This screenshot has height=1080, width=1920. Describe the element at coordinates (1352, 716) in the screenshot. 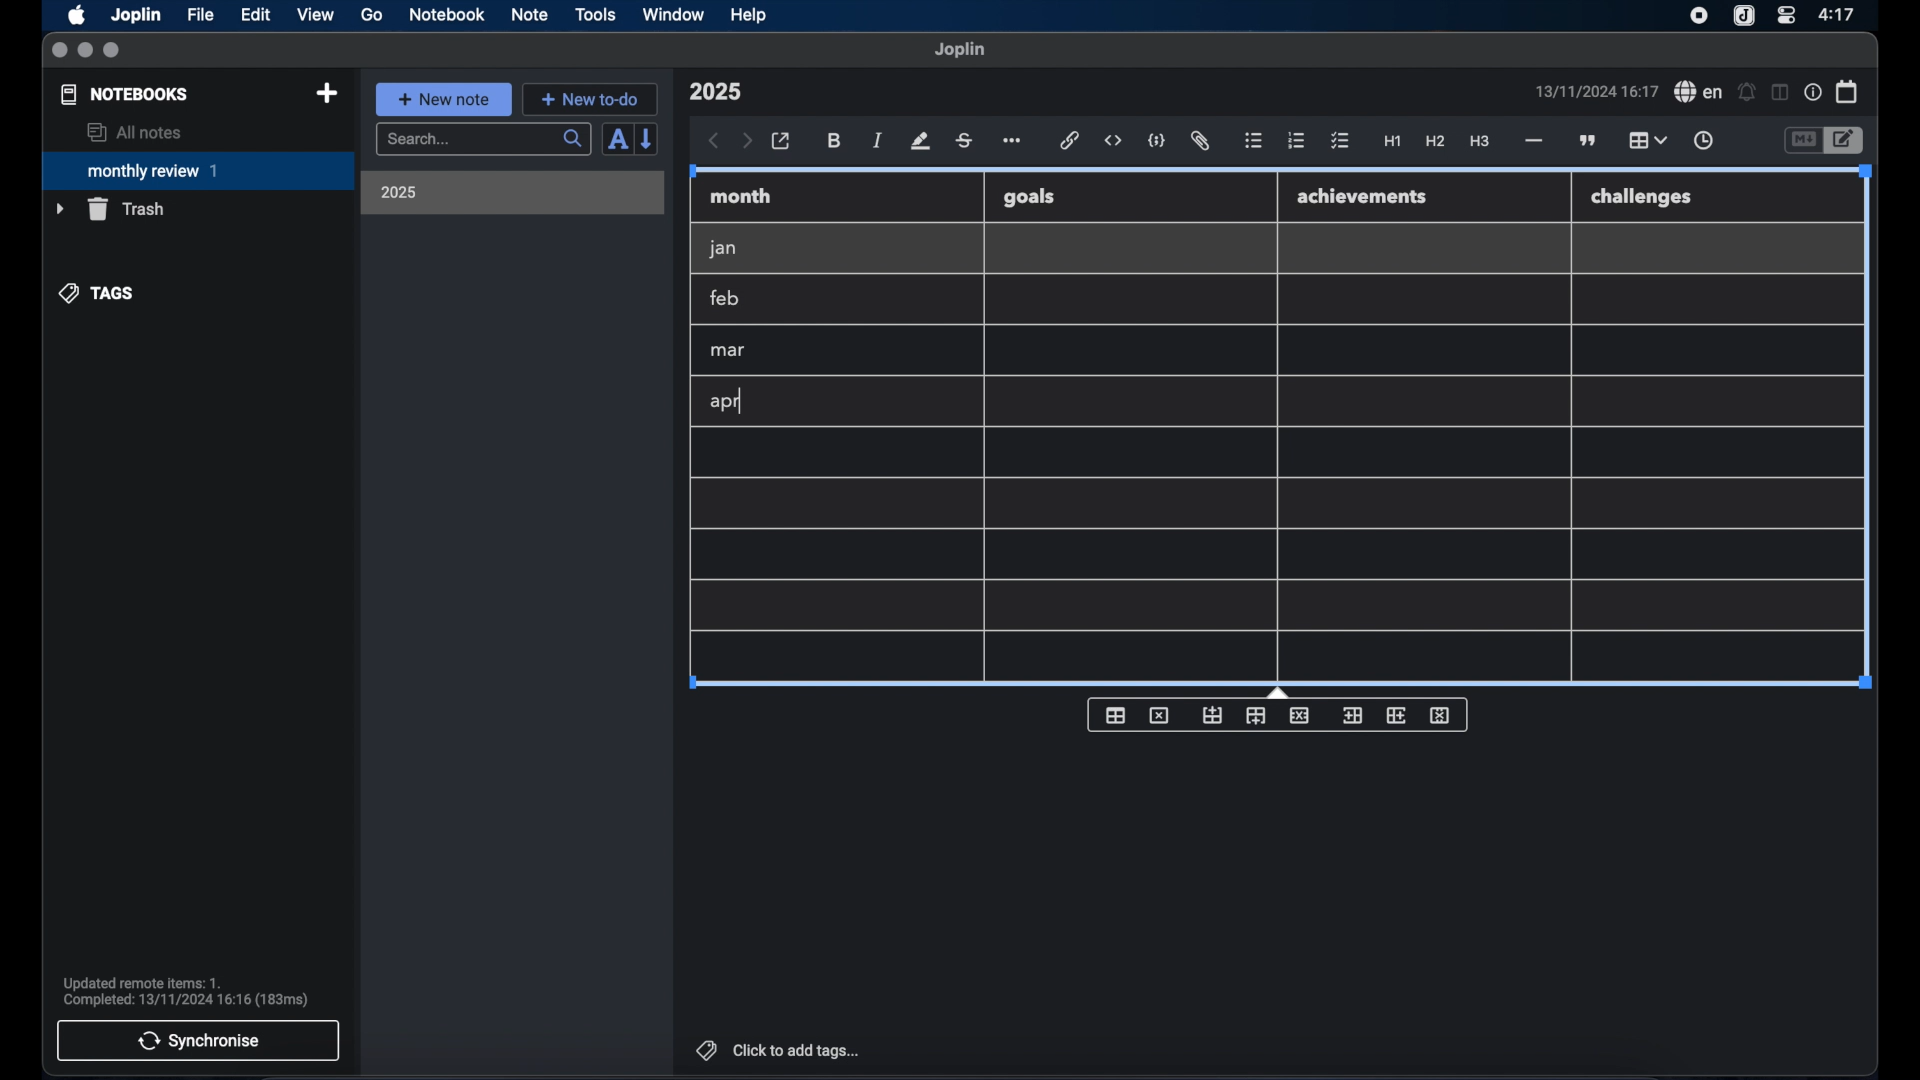

I see `insert column before` at that location.